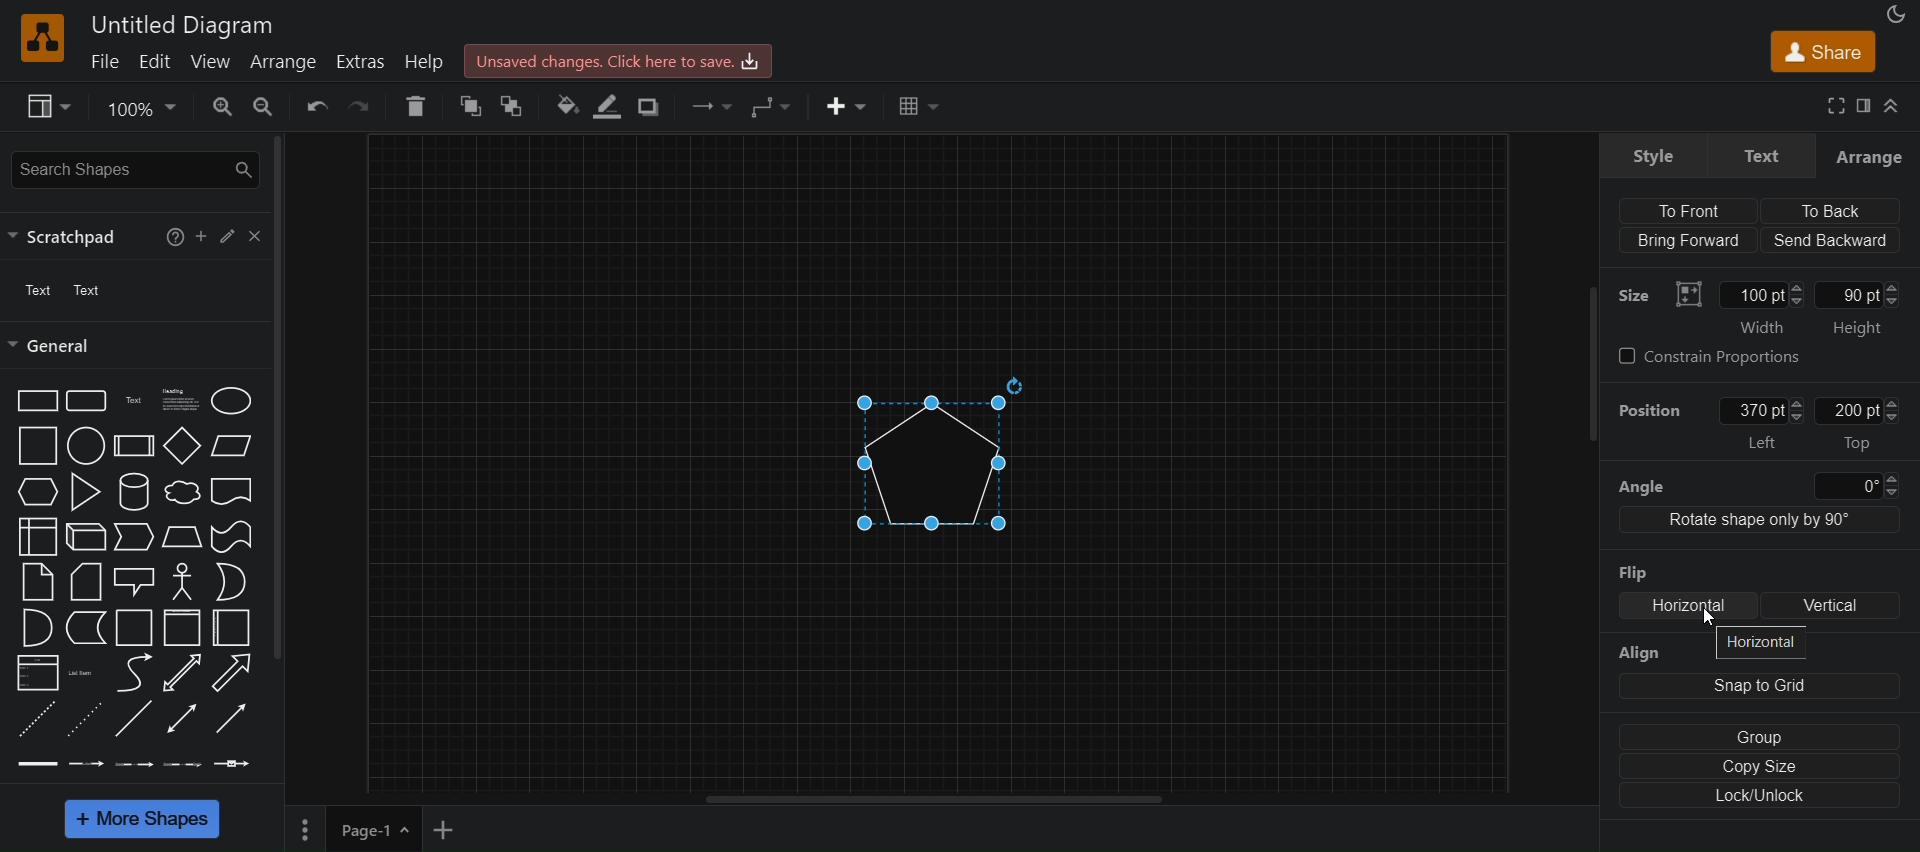 Image resolution: width=1920 pixels, height=852 pixels. What do you see at coordinates (231, 719) in the screenshot?
I see `Directional connector` at bounding box center [231, 719].